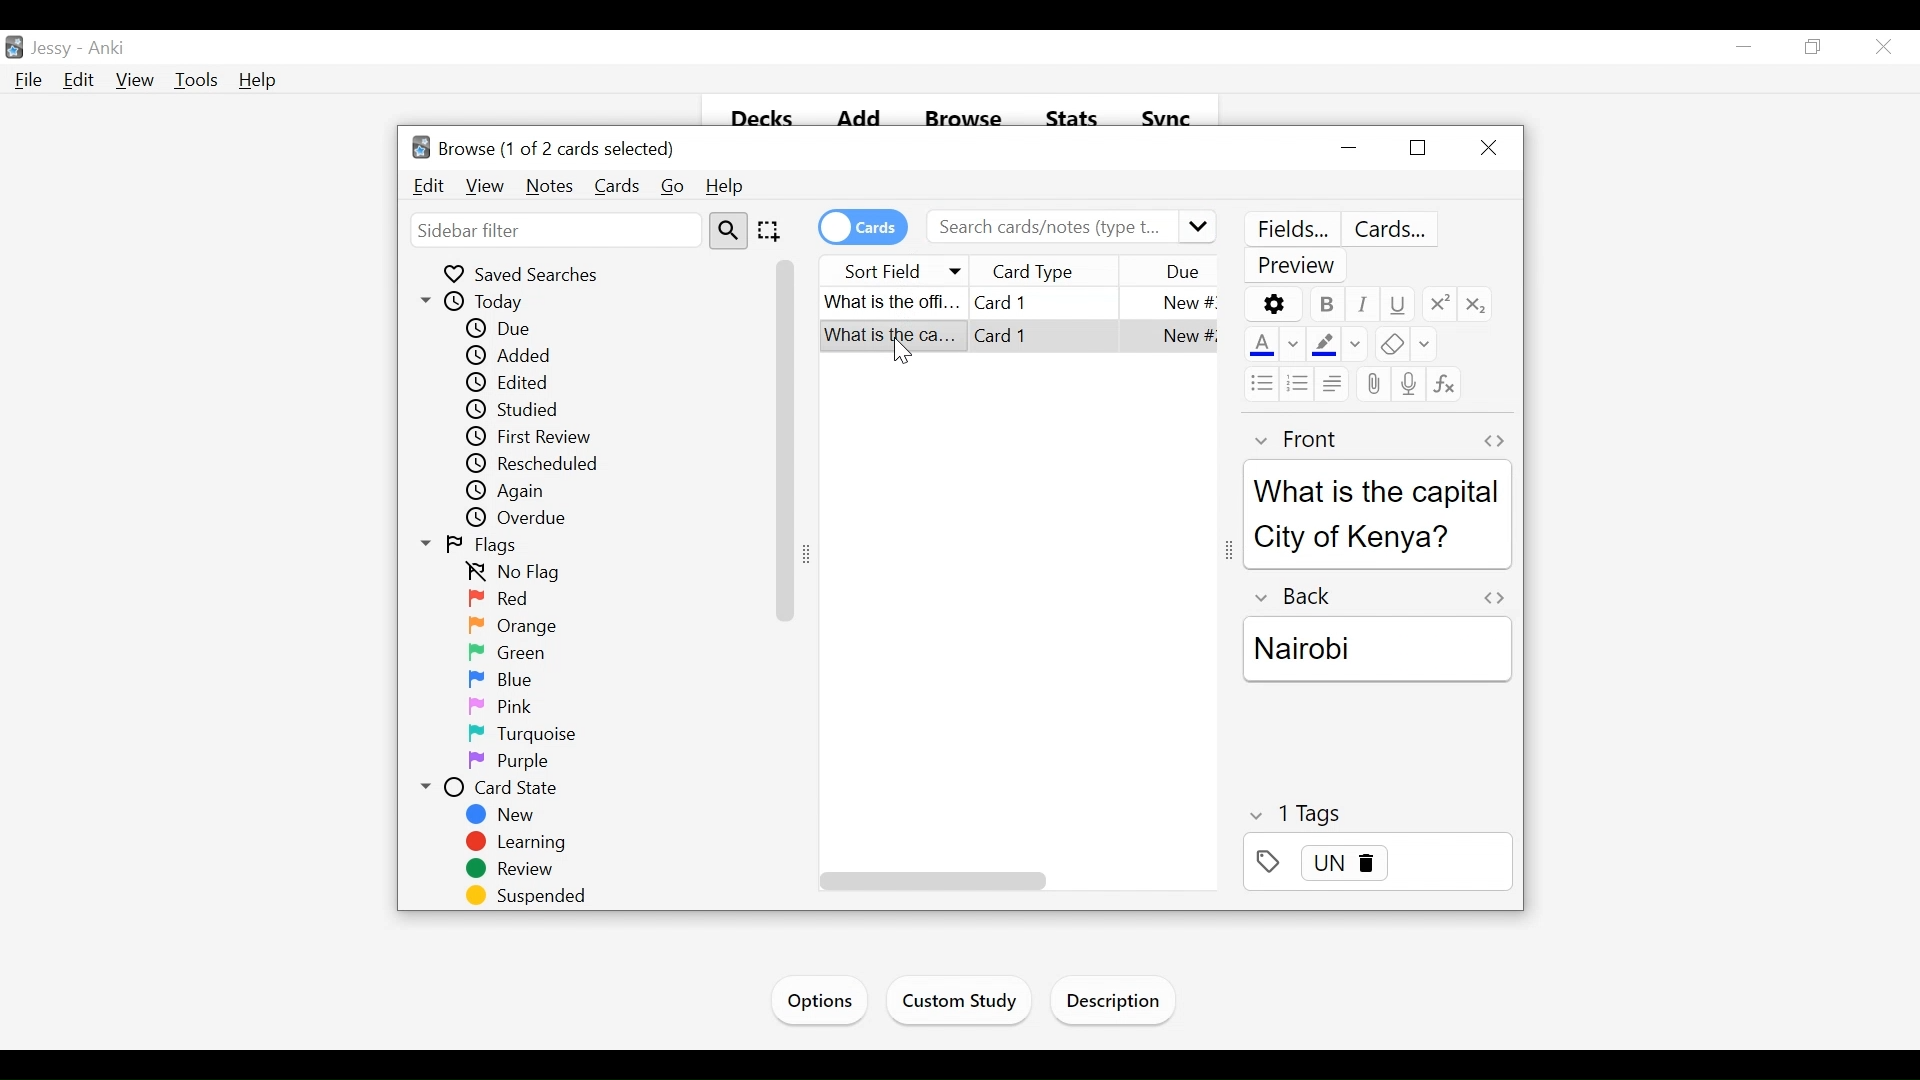 This screenshot has height=1080, width=1920. What do you see at coordinates (81, 81) in the screenshot?
I see `Edit` at bounding box center [81, 81].